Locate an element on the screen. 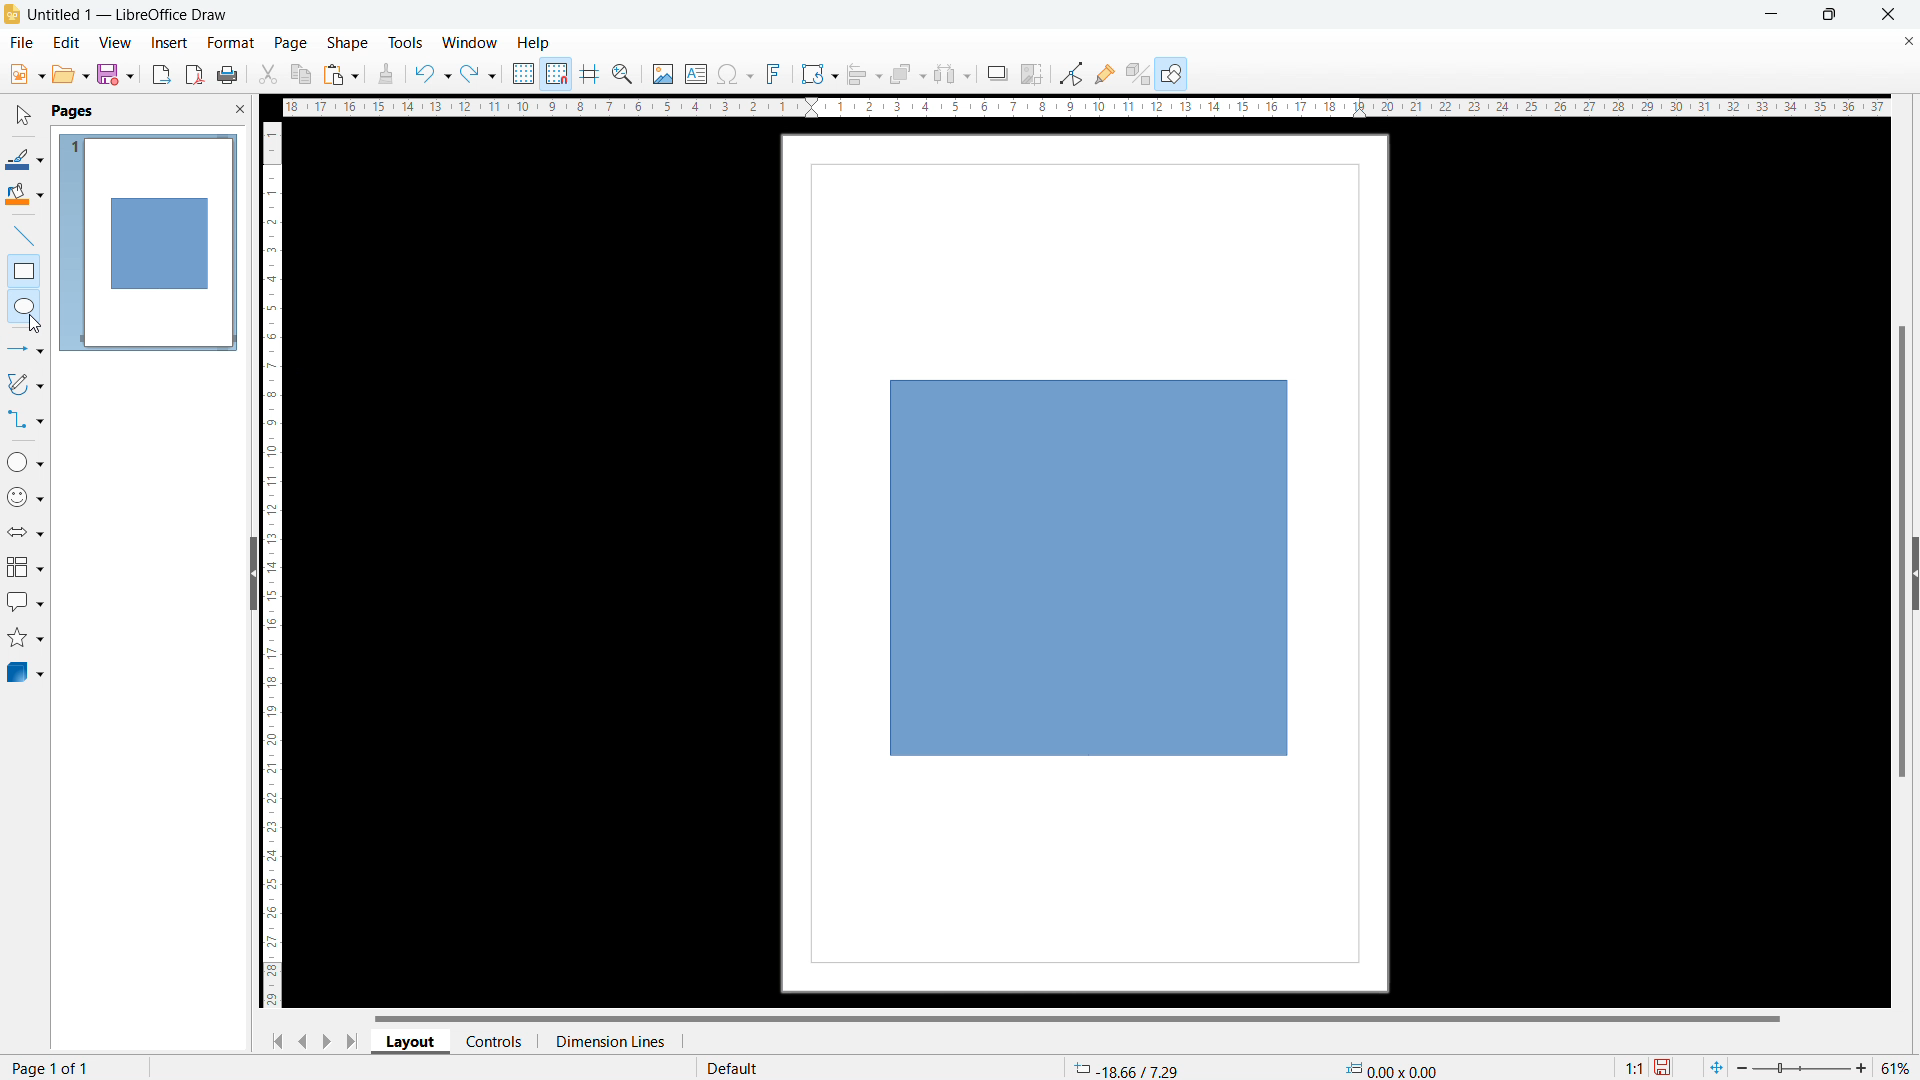 This screenshot has width=1920, height=1080. format is located at coordinates (229, 44).